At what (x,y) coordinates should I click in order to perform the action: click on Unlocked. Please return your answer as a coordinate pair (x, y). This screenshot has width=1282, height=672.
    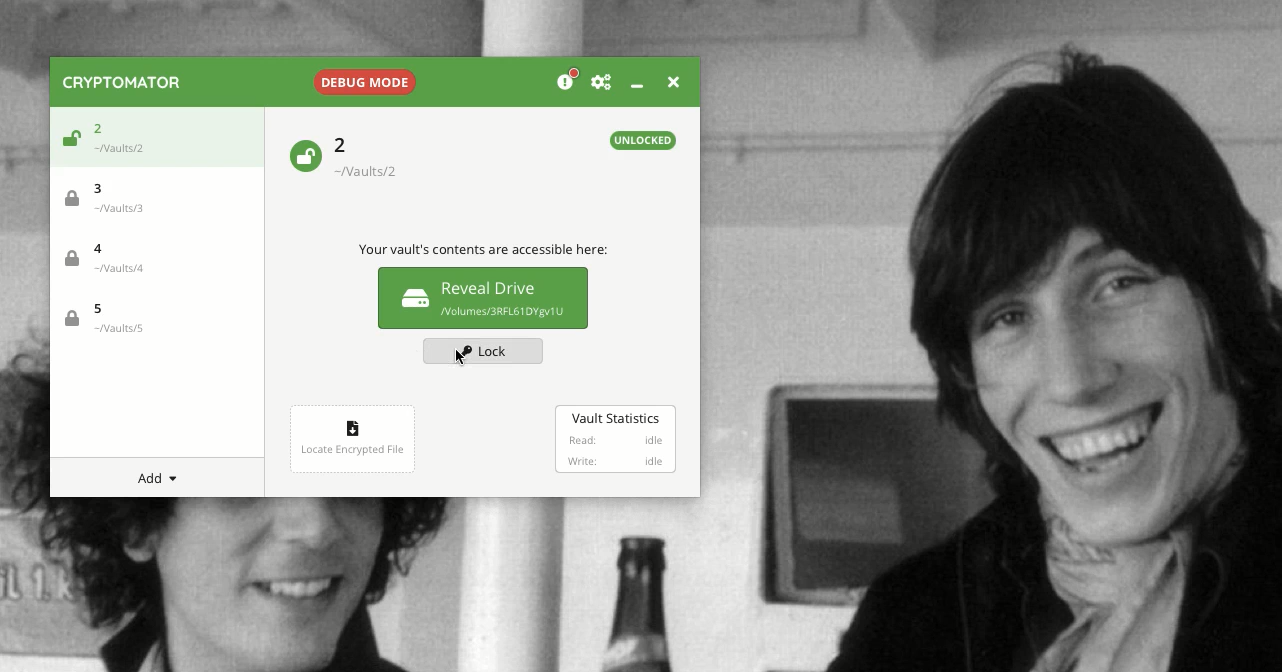
    Looking at the image, I should click on (68, 141).